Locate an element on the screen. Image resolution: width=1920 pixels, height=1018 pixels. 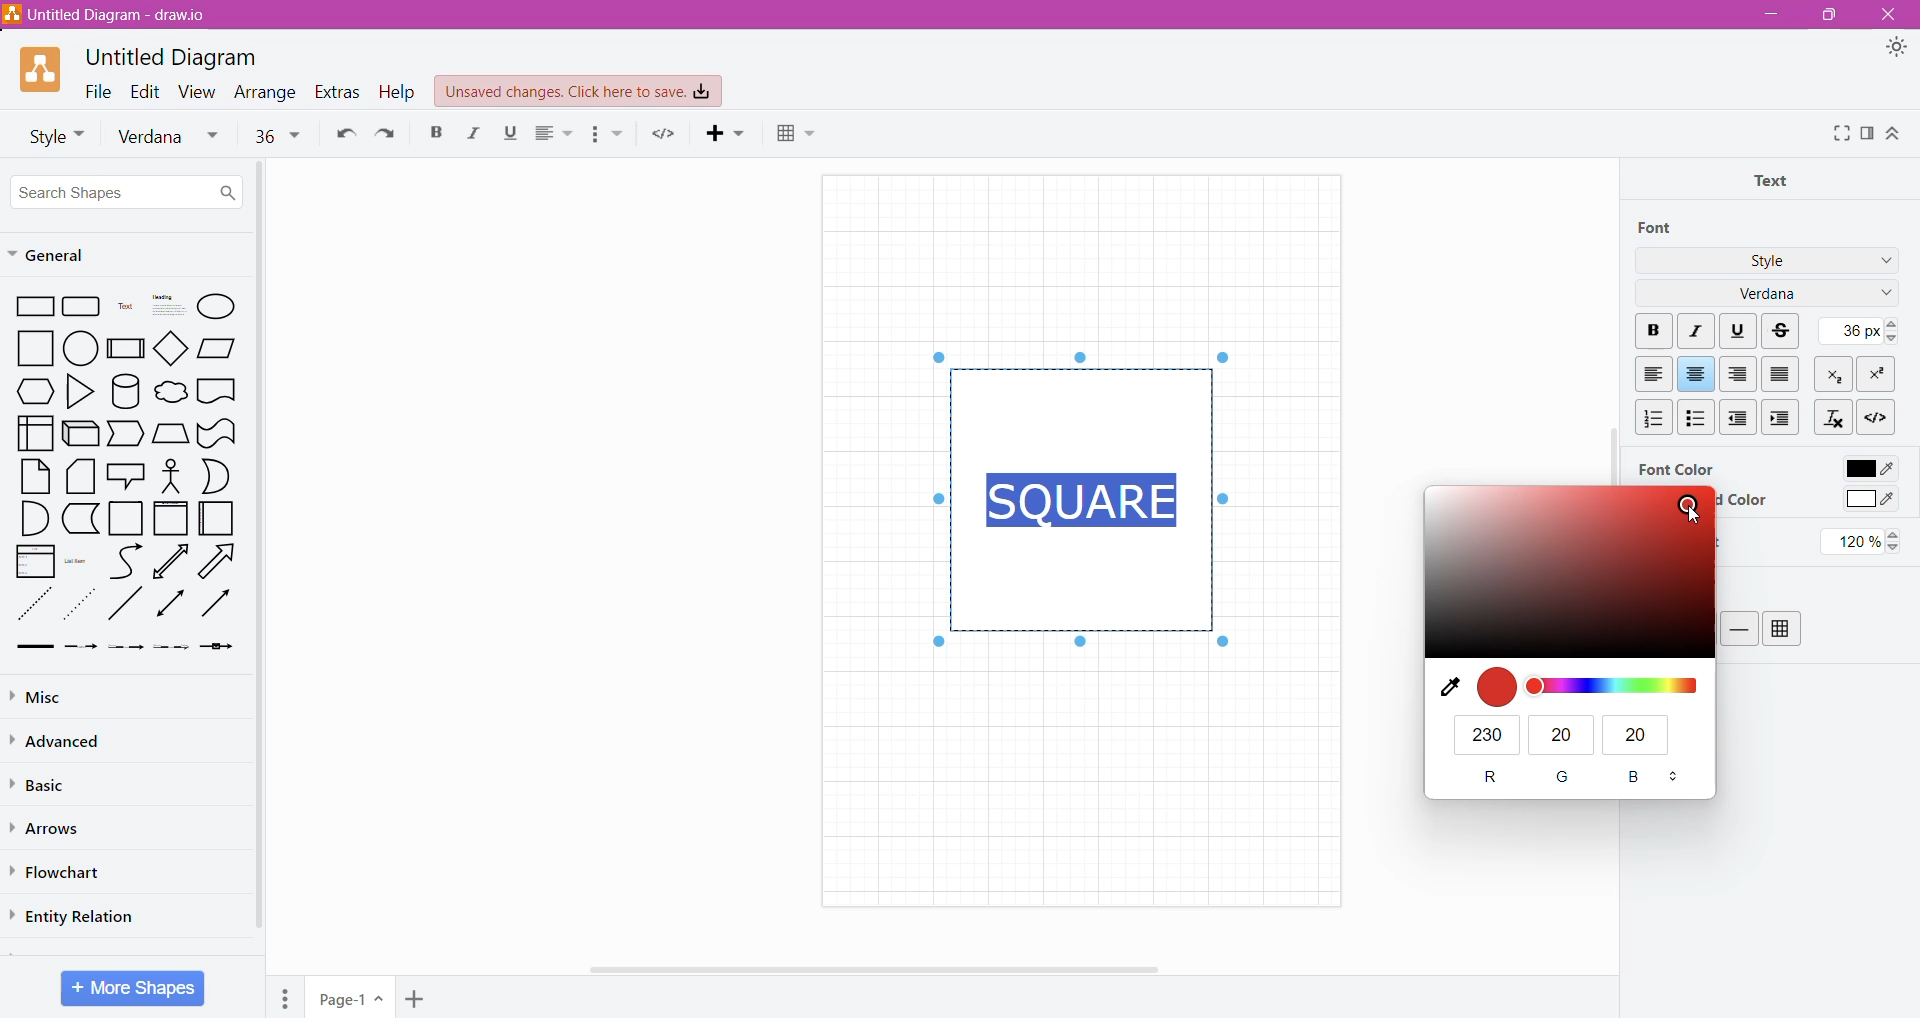
Application Logo is located at coordinates (42, 70).